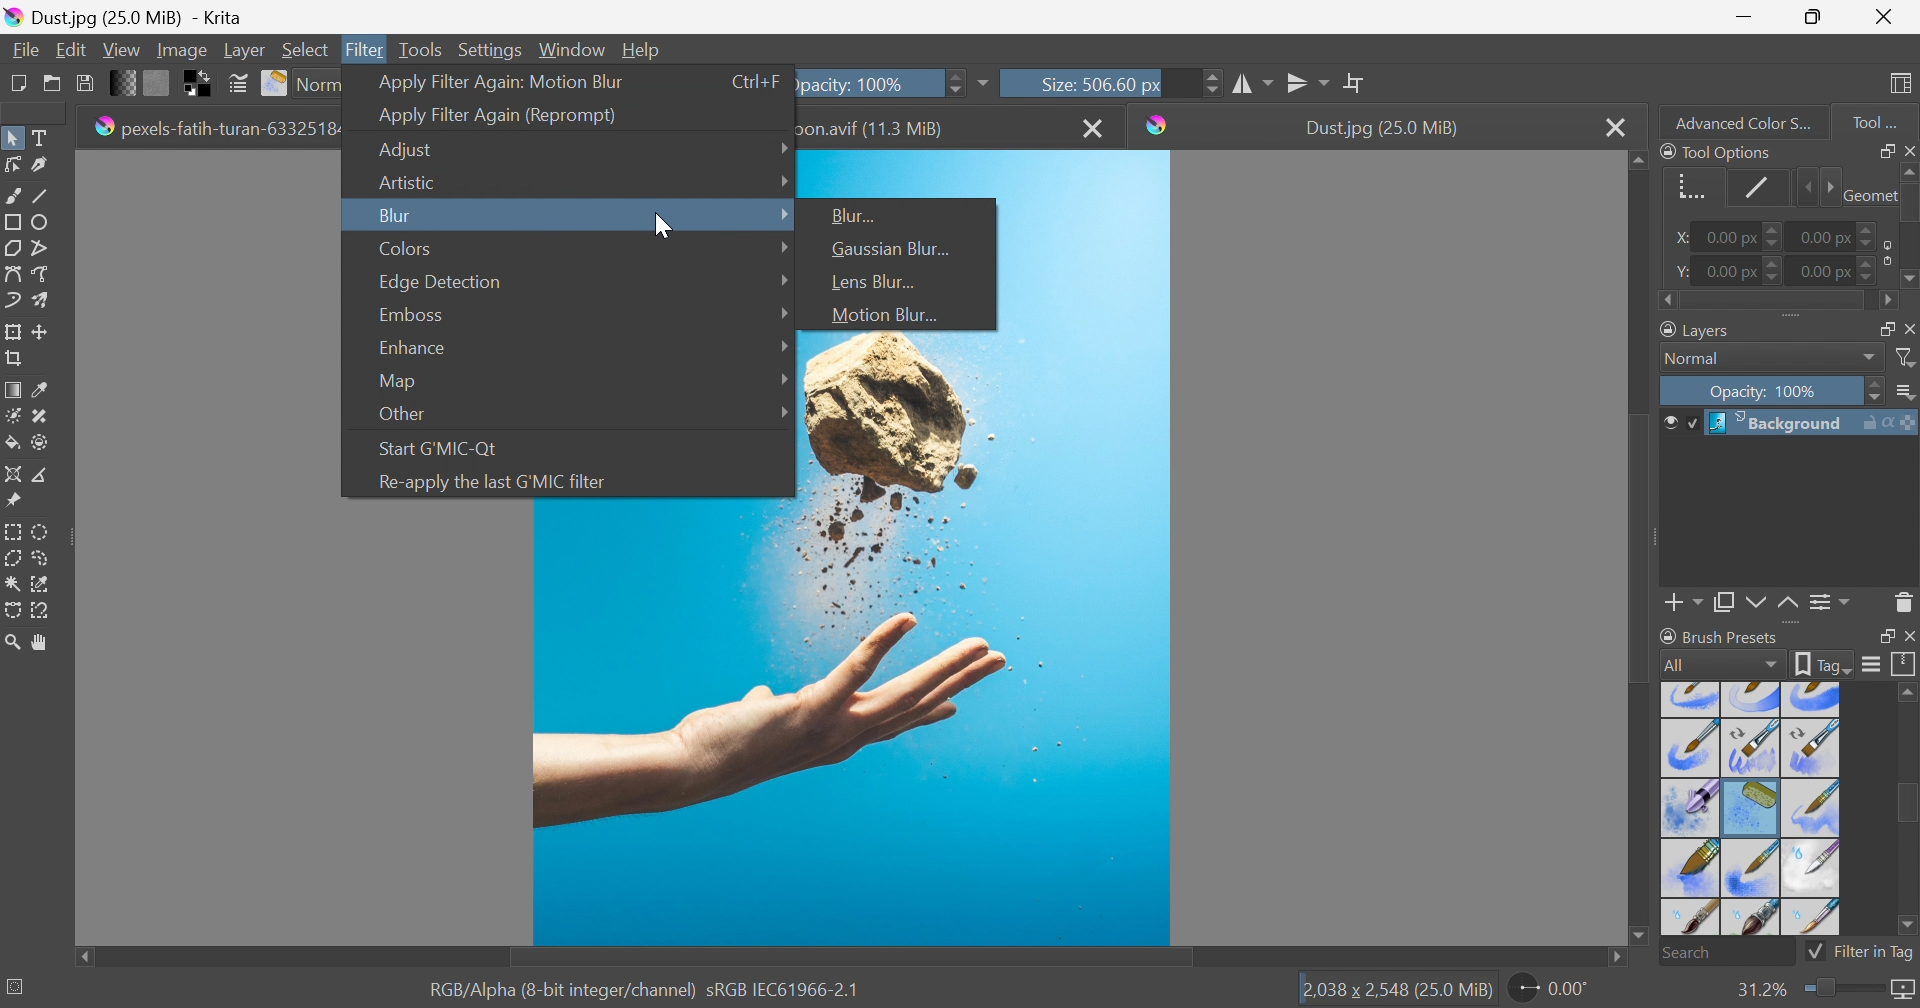  What do you see at coordinates (1811, 423) in the screenshot?
I see `Background Layer` at bounding box center [1811, 423].